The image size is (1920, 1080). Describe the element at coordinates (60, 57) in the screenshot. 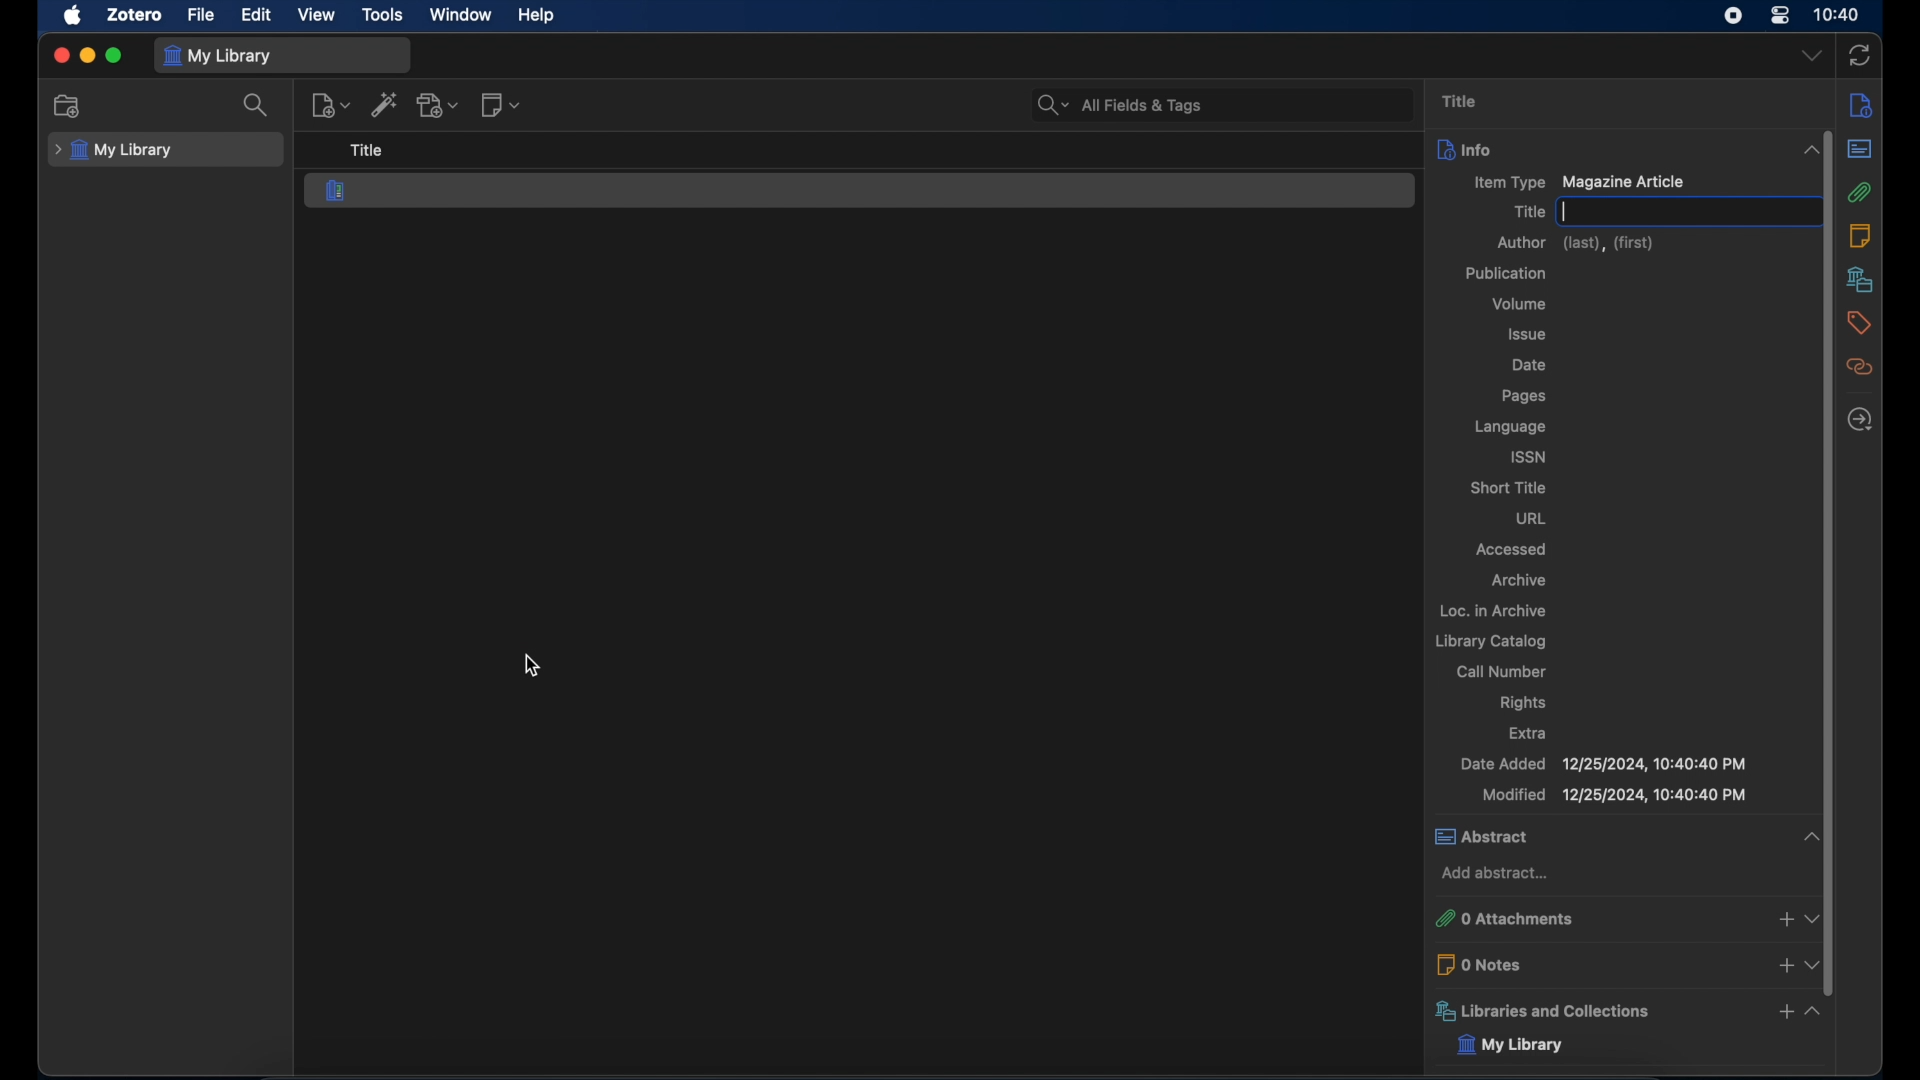

I see `close` at that location.